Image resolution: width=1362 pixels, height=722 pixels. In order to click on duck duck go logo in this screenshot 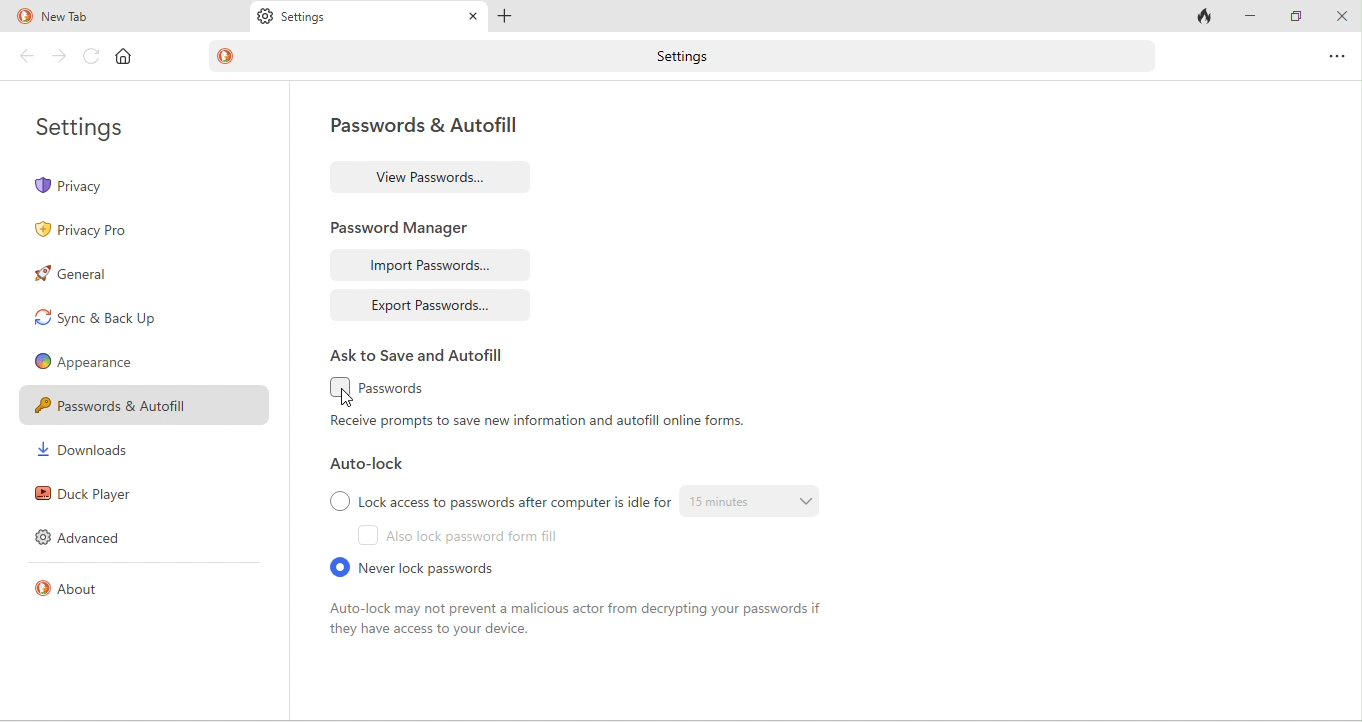, I will do `click(229, 57)`.